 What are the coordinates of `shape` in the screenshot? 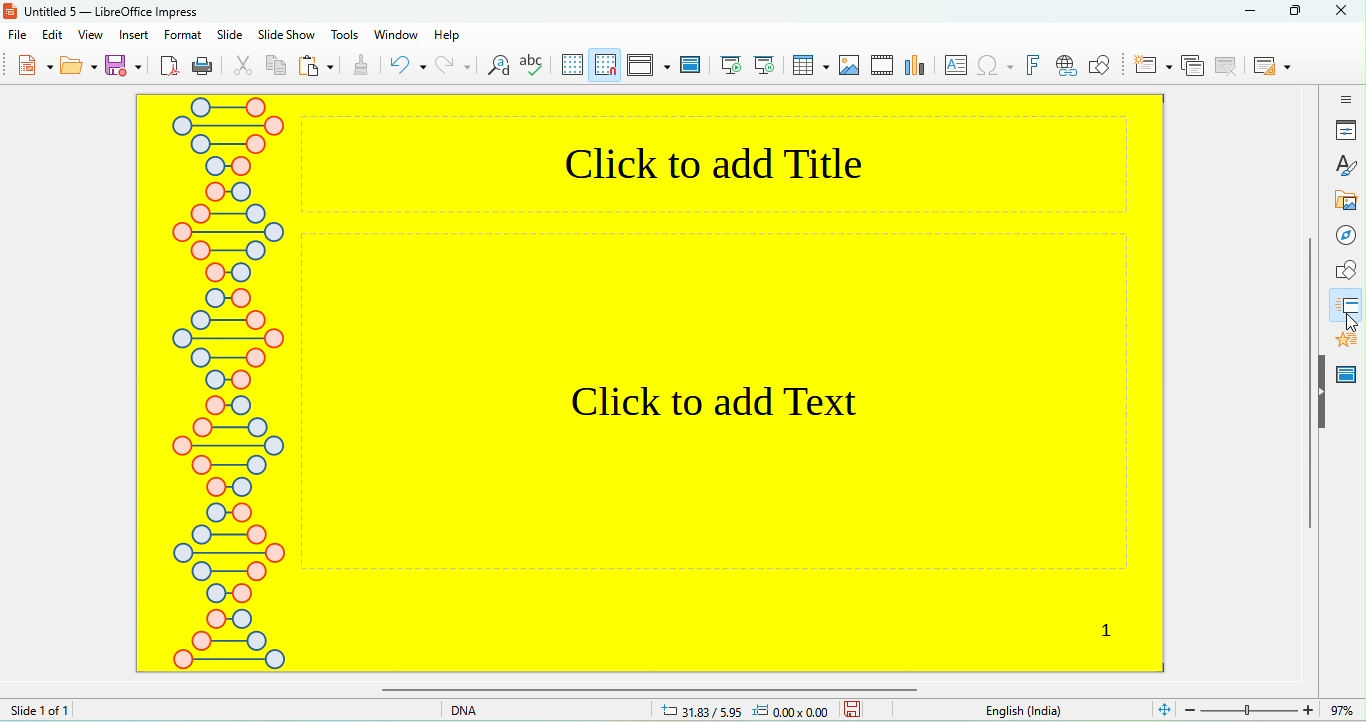 It's located at (1342, 268).